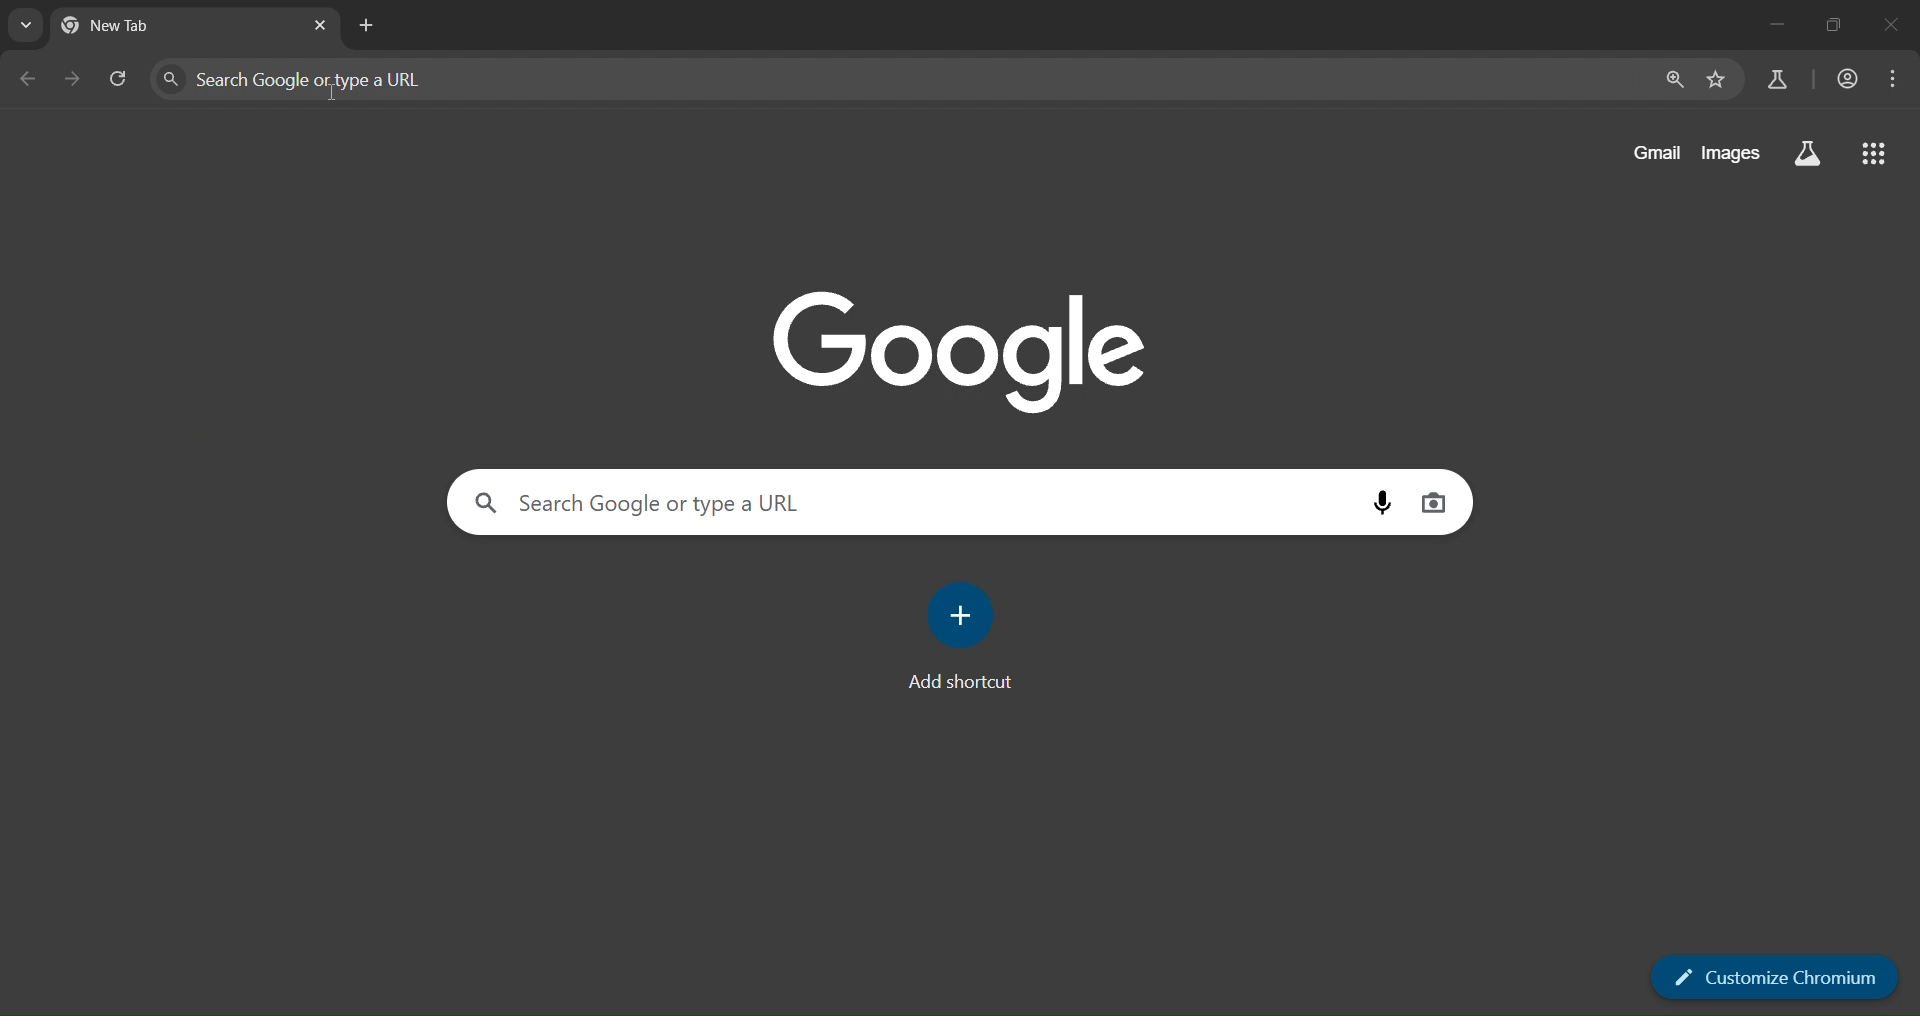 This screenshot has width=1920, height=1016. What do you see at coordinates (1717, 79) in the screenshot?
I see `bookmark panel` at bounding box center [1717, 79].